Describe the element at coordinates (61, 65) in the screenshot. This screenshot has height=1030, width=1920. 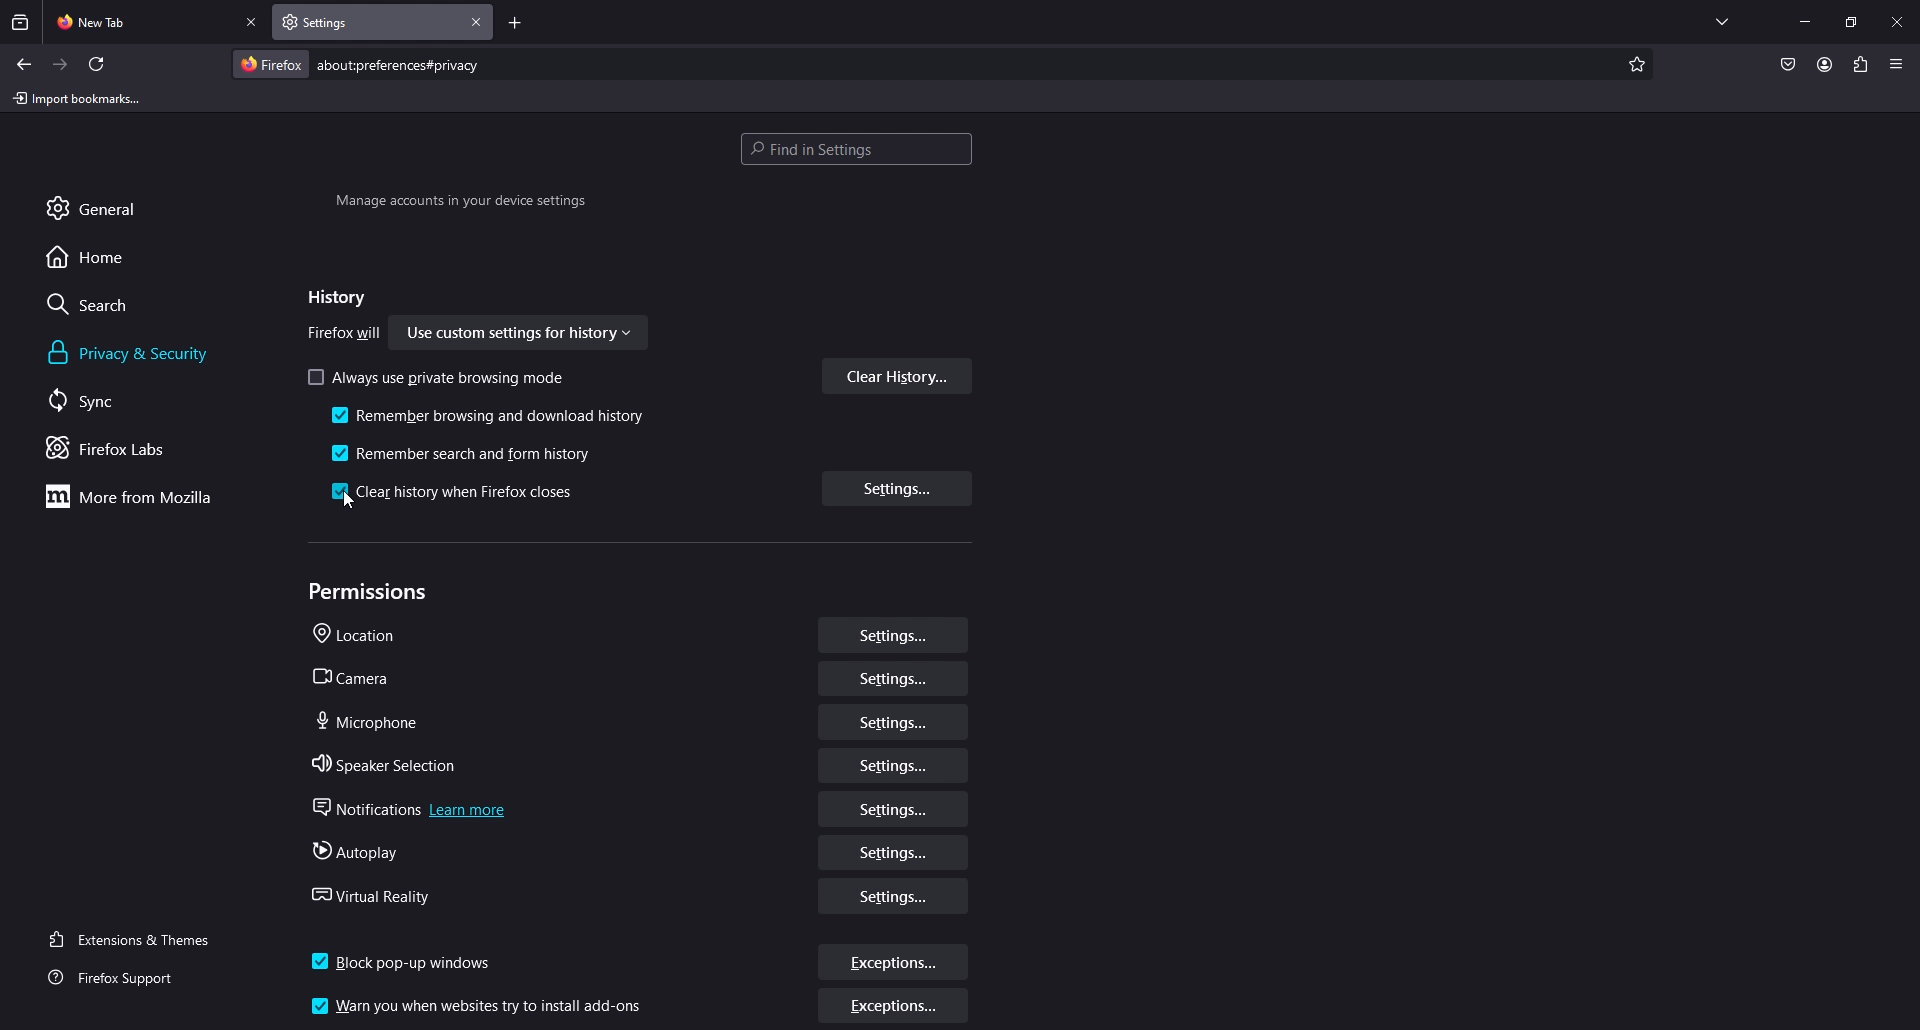
I see `forward` at that location.